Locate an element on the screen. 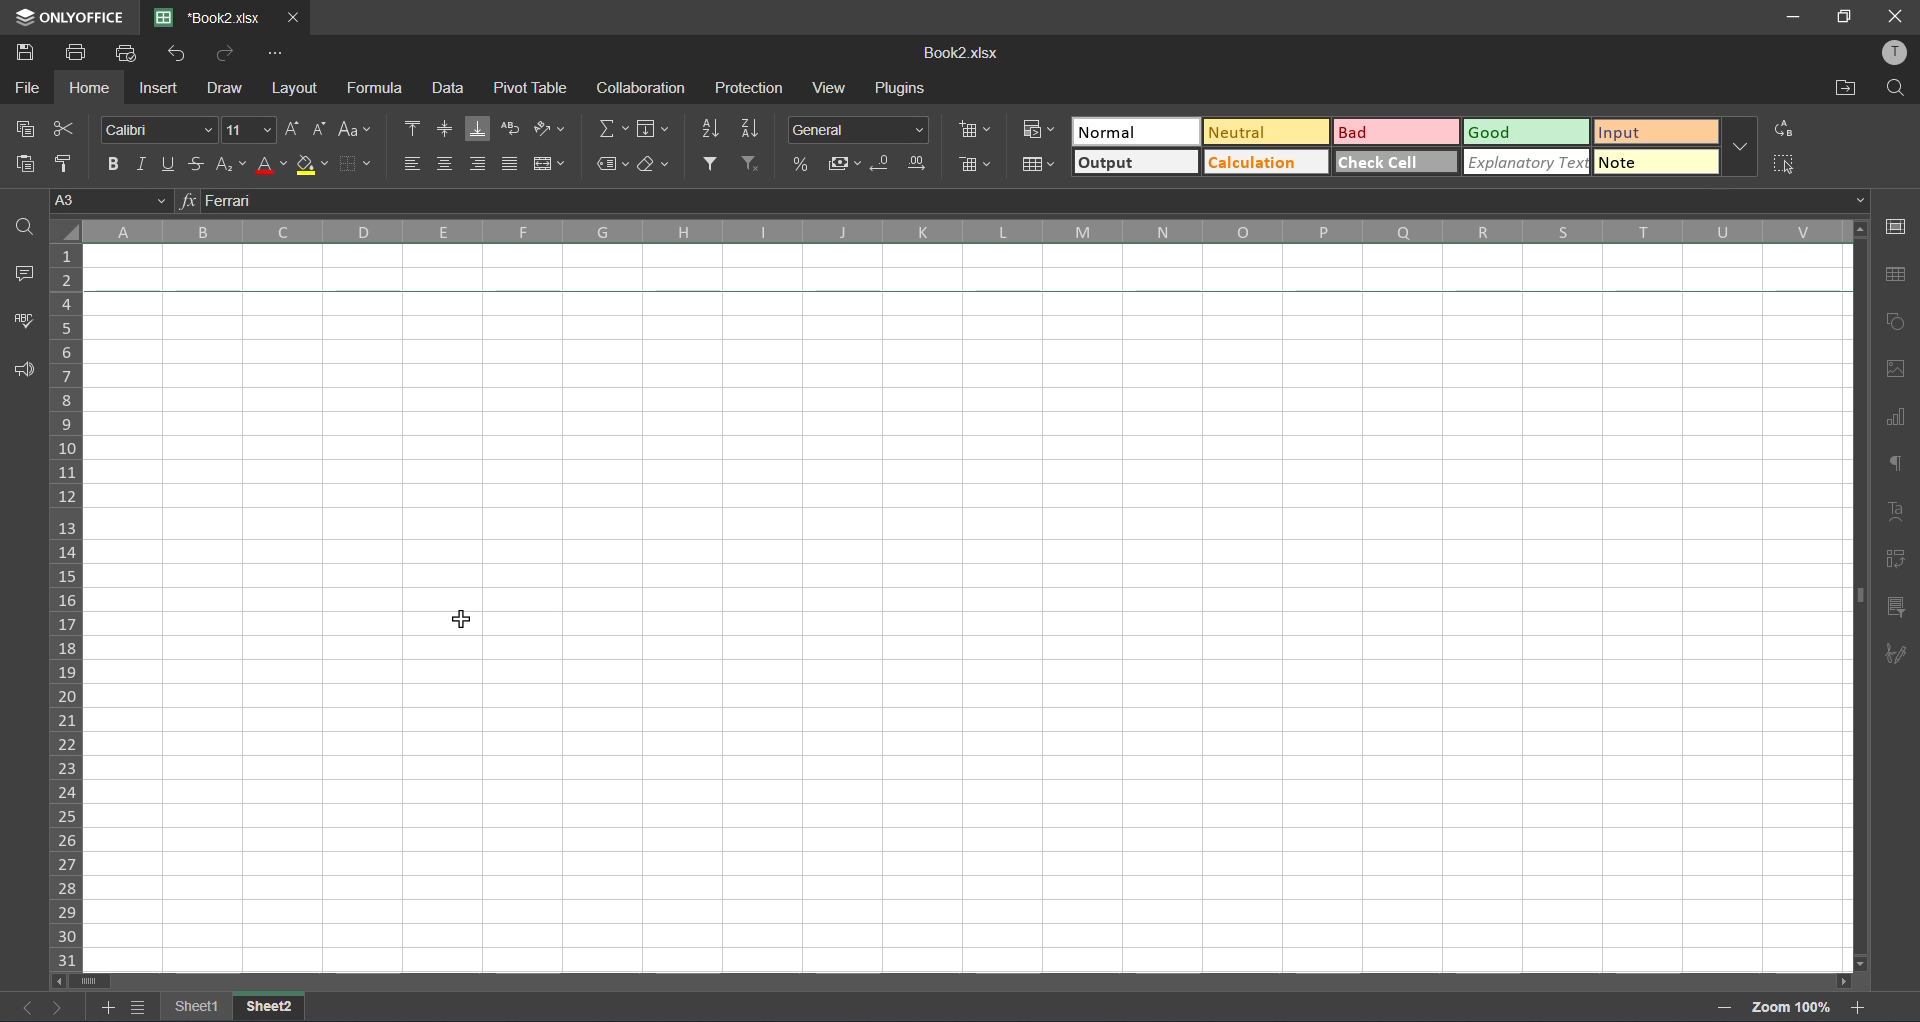  bad is located at coordinates (1400, 132).